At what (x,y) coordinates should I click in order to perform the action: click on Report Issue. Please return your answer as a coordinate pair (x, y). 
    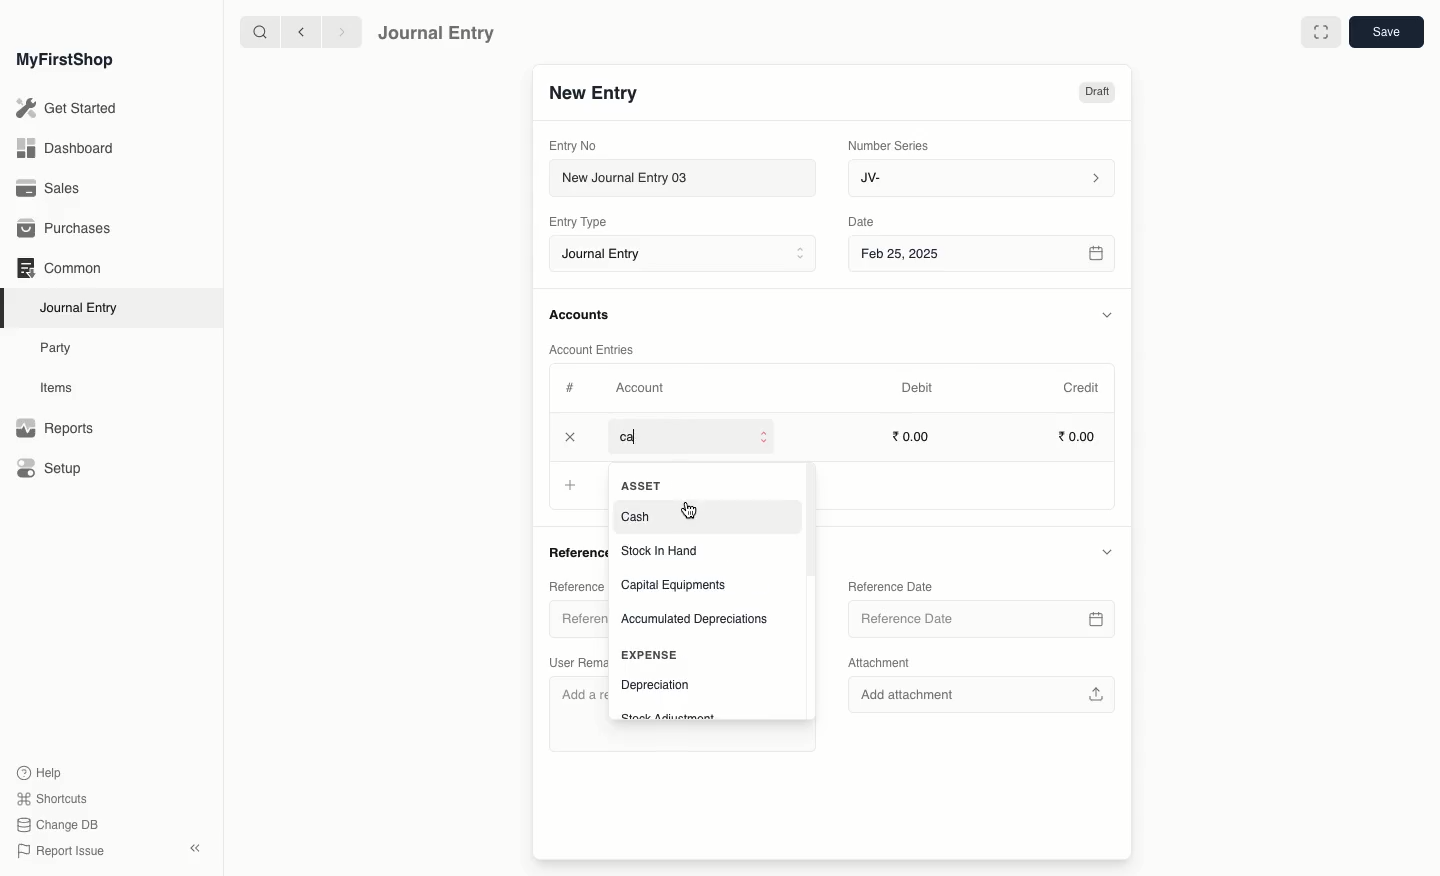
    Looking at the image, I should click on (59, 851).